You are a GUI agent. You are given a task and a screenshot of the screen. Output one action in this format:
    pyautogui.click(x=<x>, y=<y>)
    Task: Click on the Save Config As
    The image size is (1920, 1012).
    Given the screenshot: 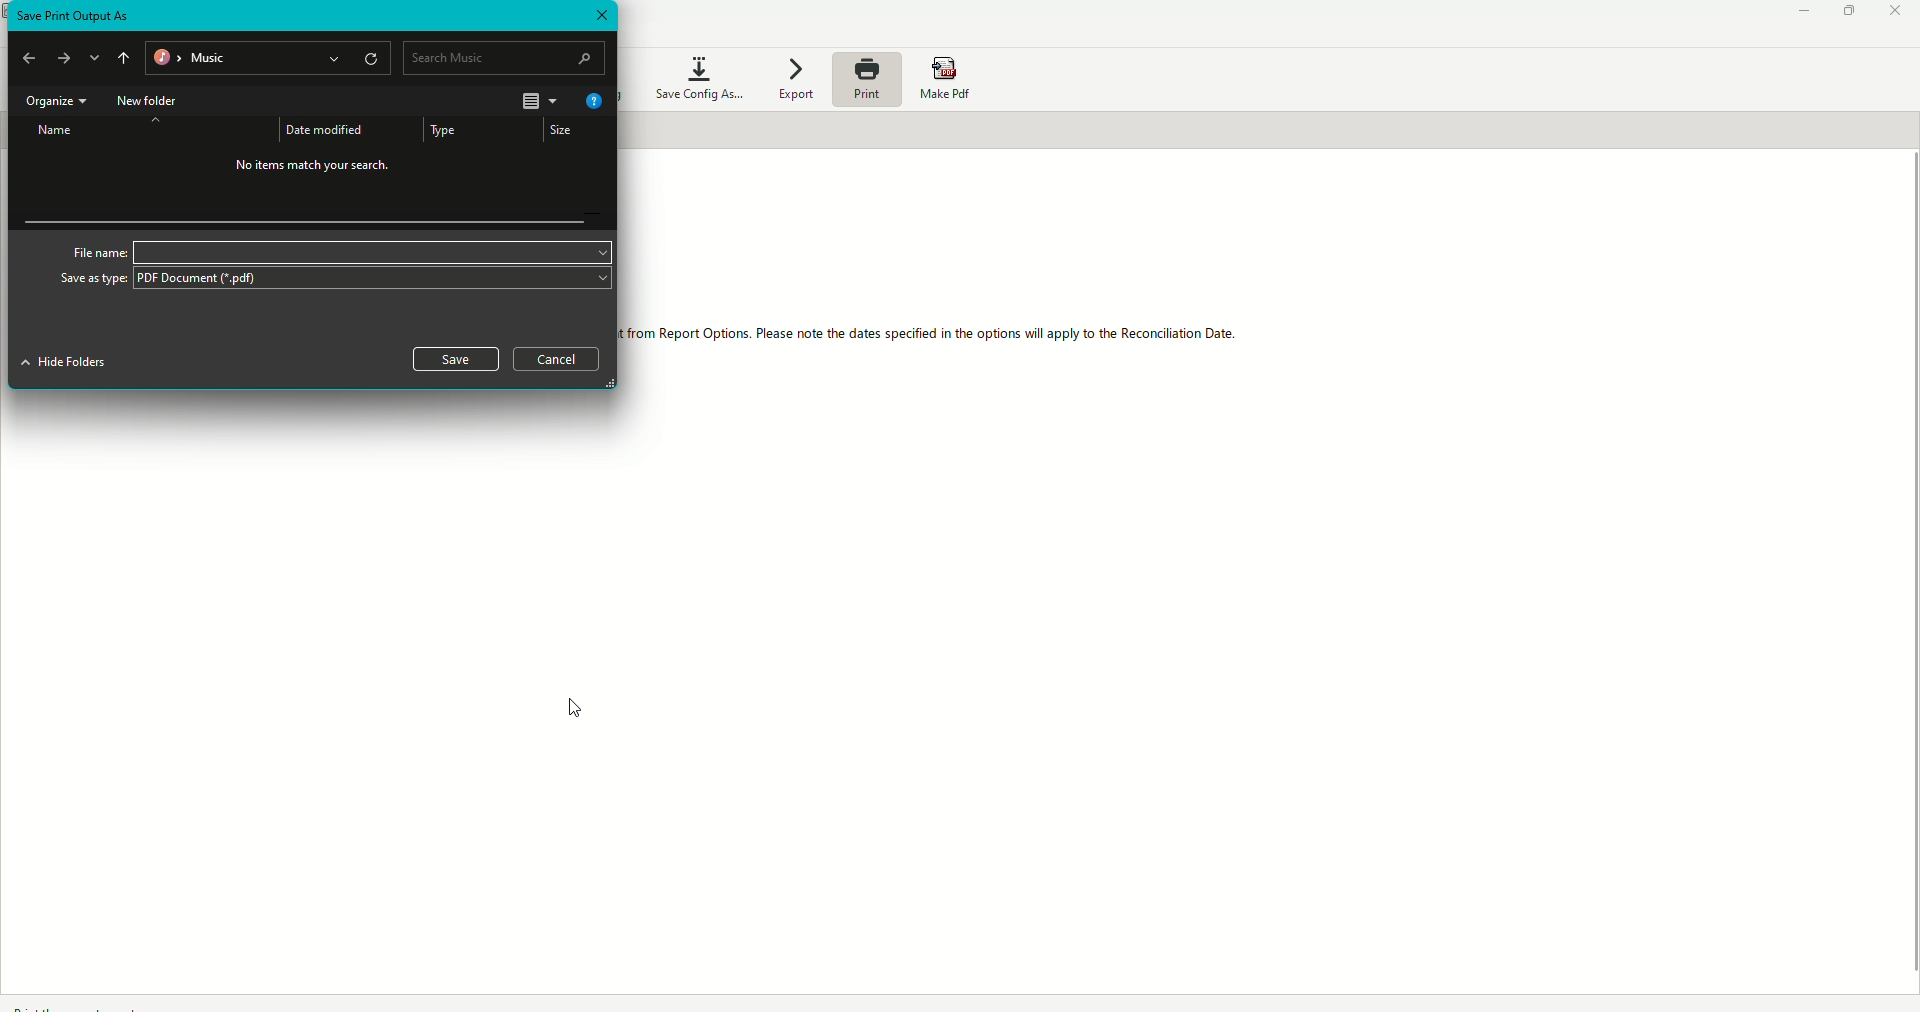 What is the action you would take?
    pyautogui.click(x=695, y=76)
    